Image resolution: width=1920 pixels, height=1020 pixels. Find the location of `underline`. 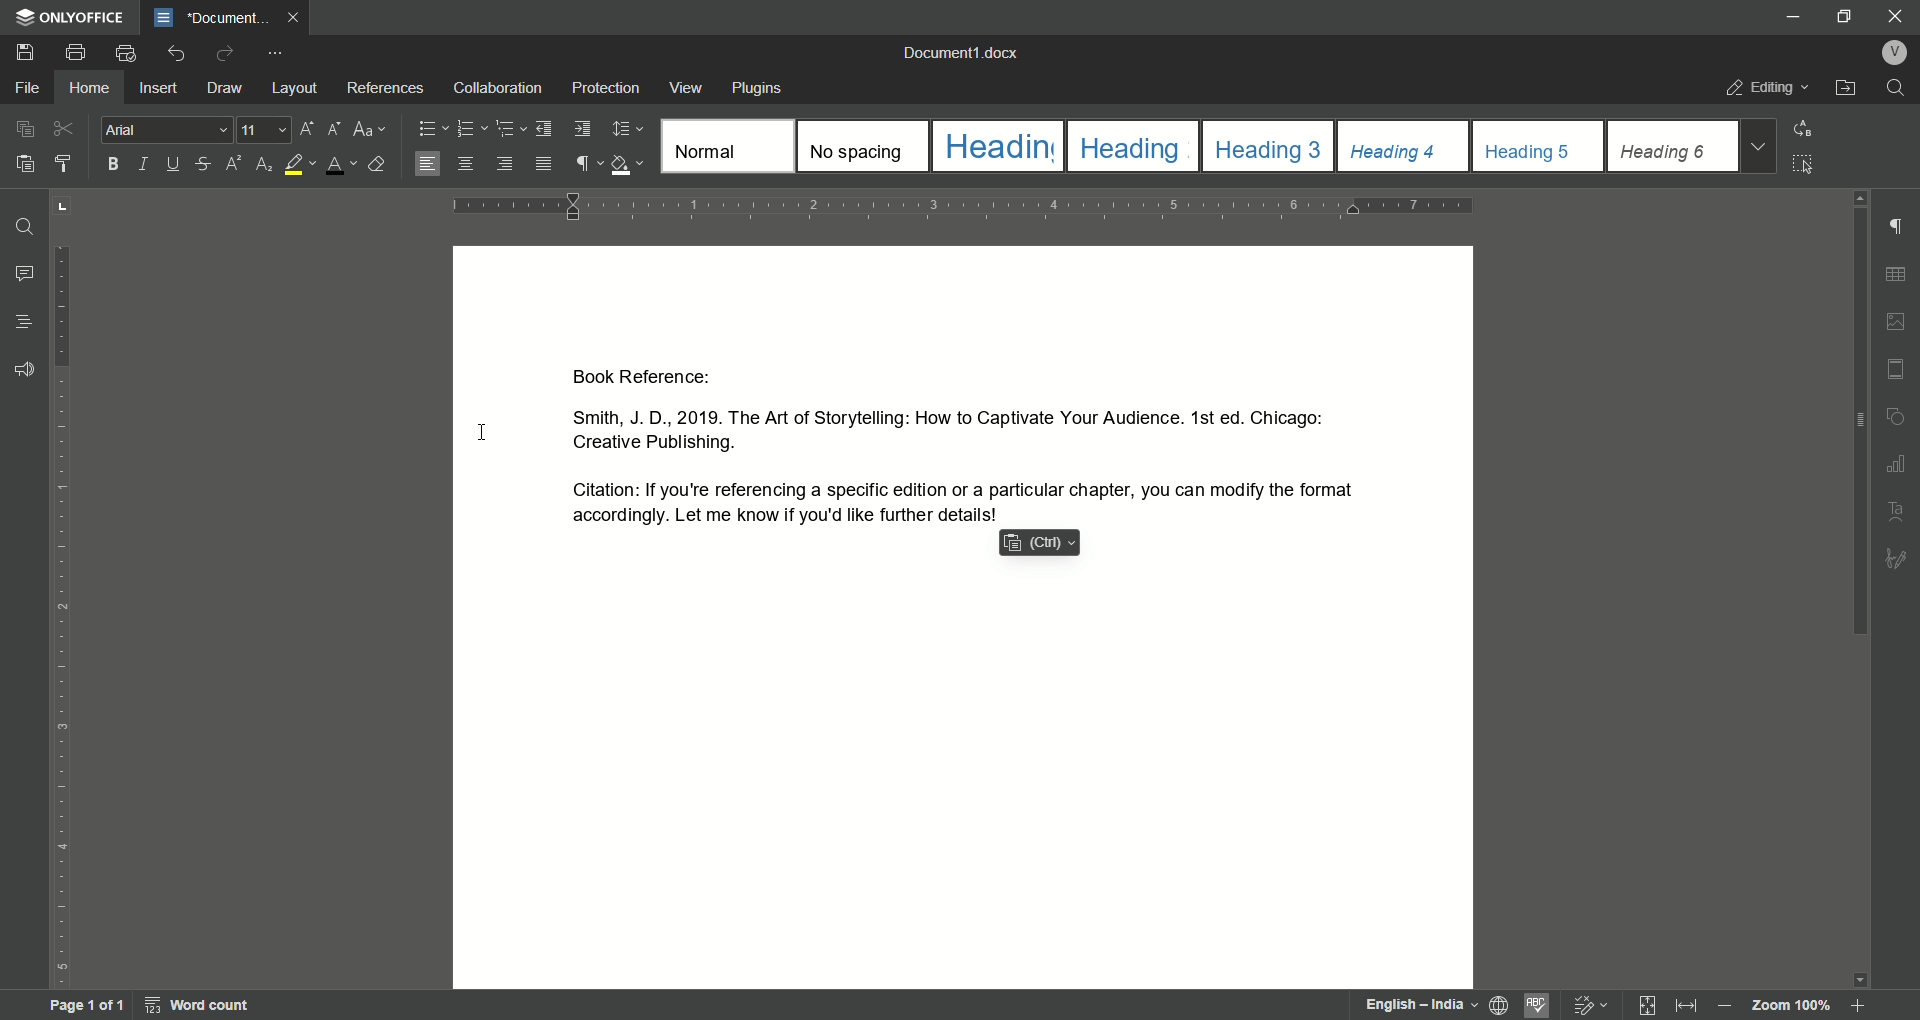

underline is located at coordinates (175, 165).